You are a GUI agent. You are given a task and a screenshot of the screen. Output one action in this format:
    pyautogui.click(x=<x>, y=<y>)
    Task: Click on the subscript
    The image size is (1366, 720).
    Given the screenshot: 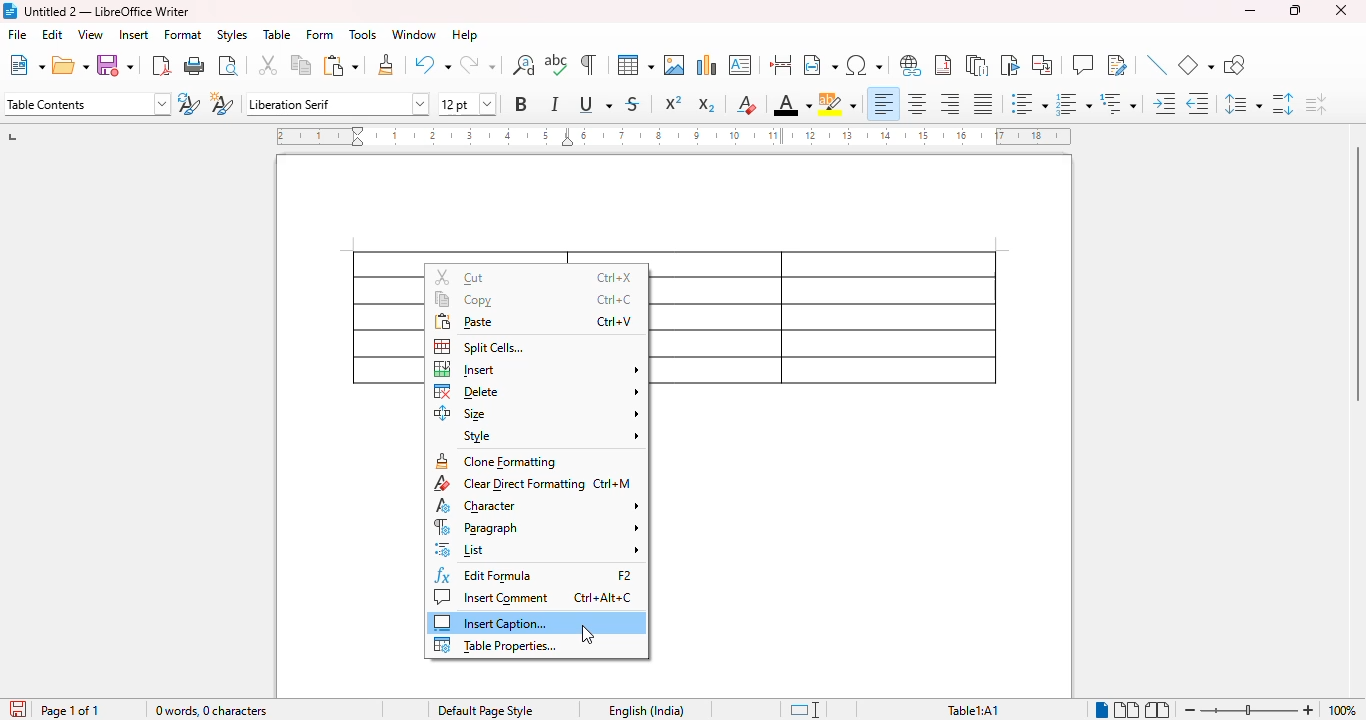 What is the action you would take?
    pyautogui.click(x=707, y=105)
    